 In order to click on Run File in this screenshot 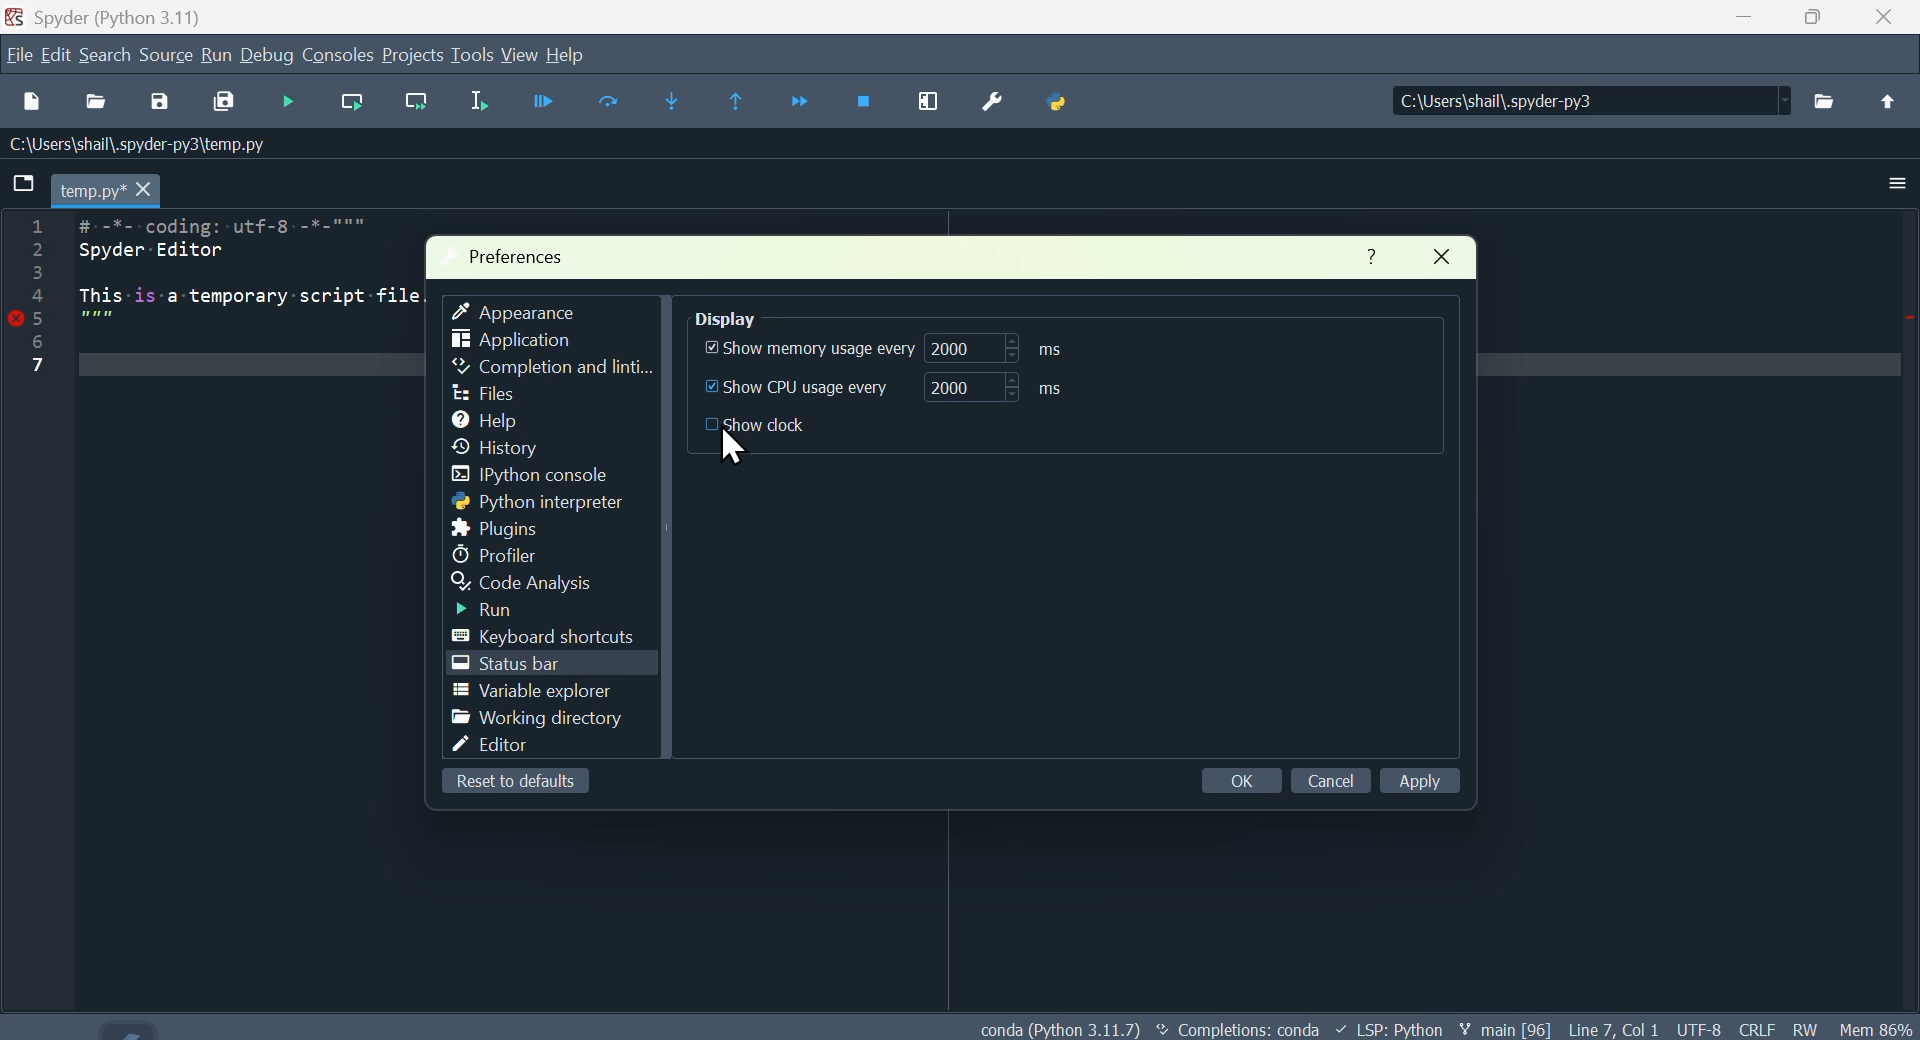, I will do `click(530, 99)`.